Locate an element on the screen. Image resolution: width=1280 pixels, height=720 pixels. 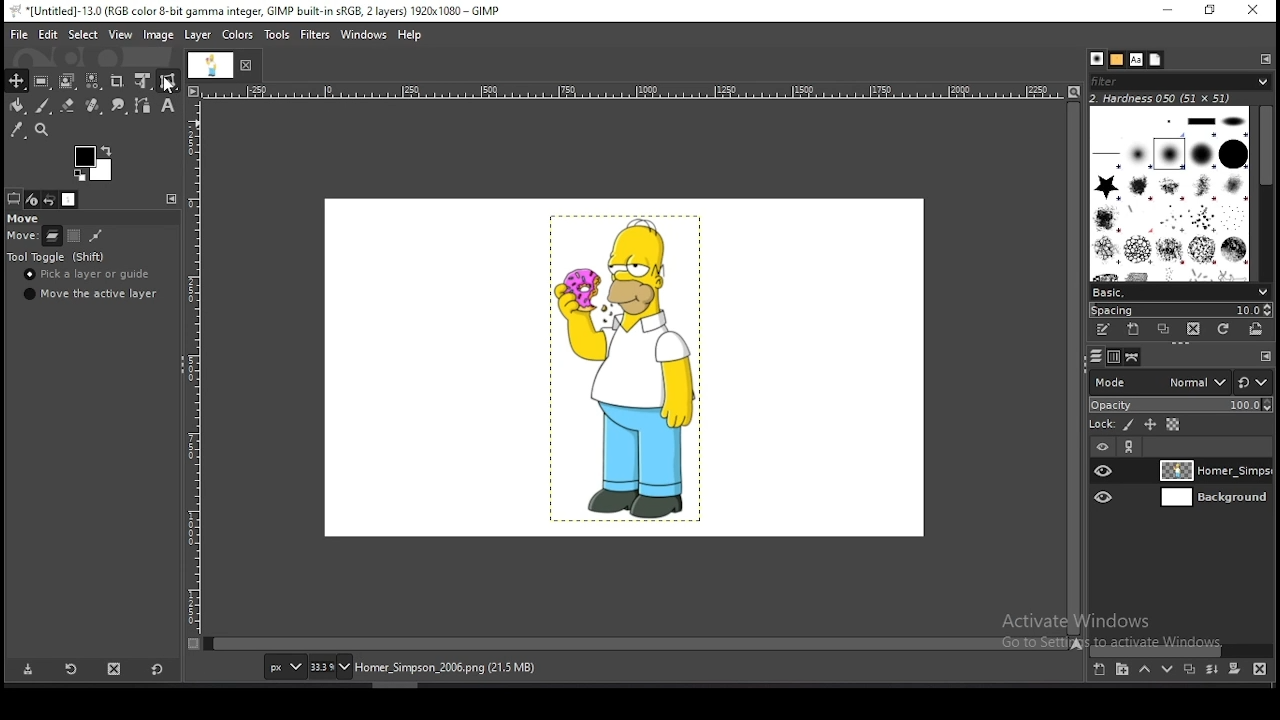
eraser tool is located at coordinates (68, 106).